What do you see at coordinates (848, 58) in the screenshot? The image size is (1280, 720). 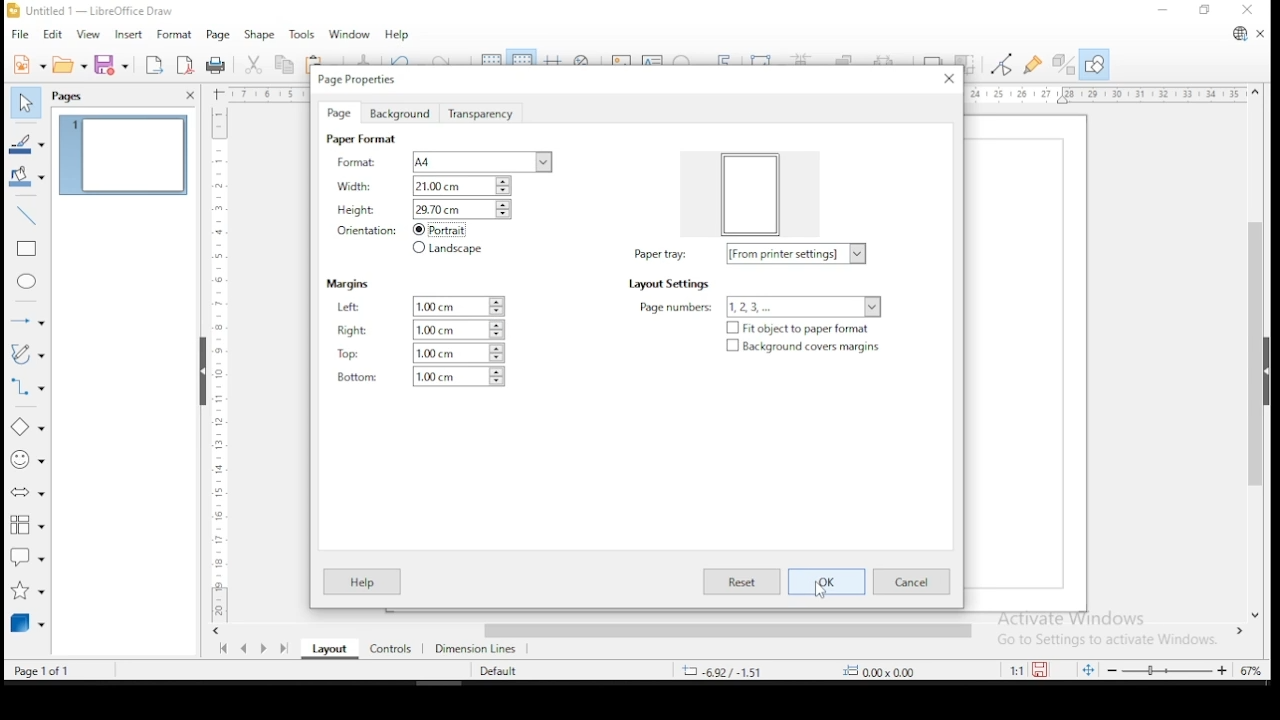 I see `arrange` at bounding box center [848, 58].